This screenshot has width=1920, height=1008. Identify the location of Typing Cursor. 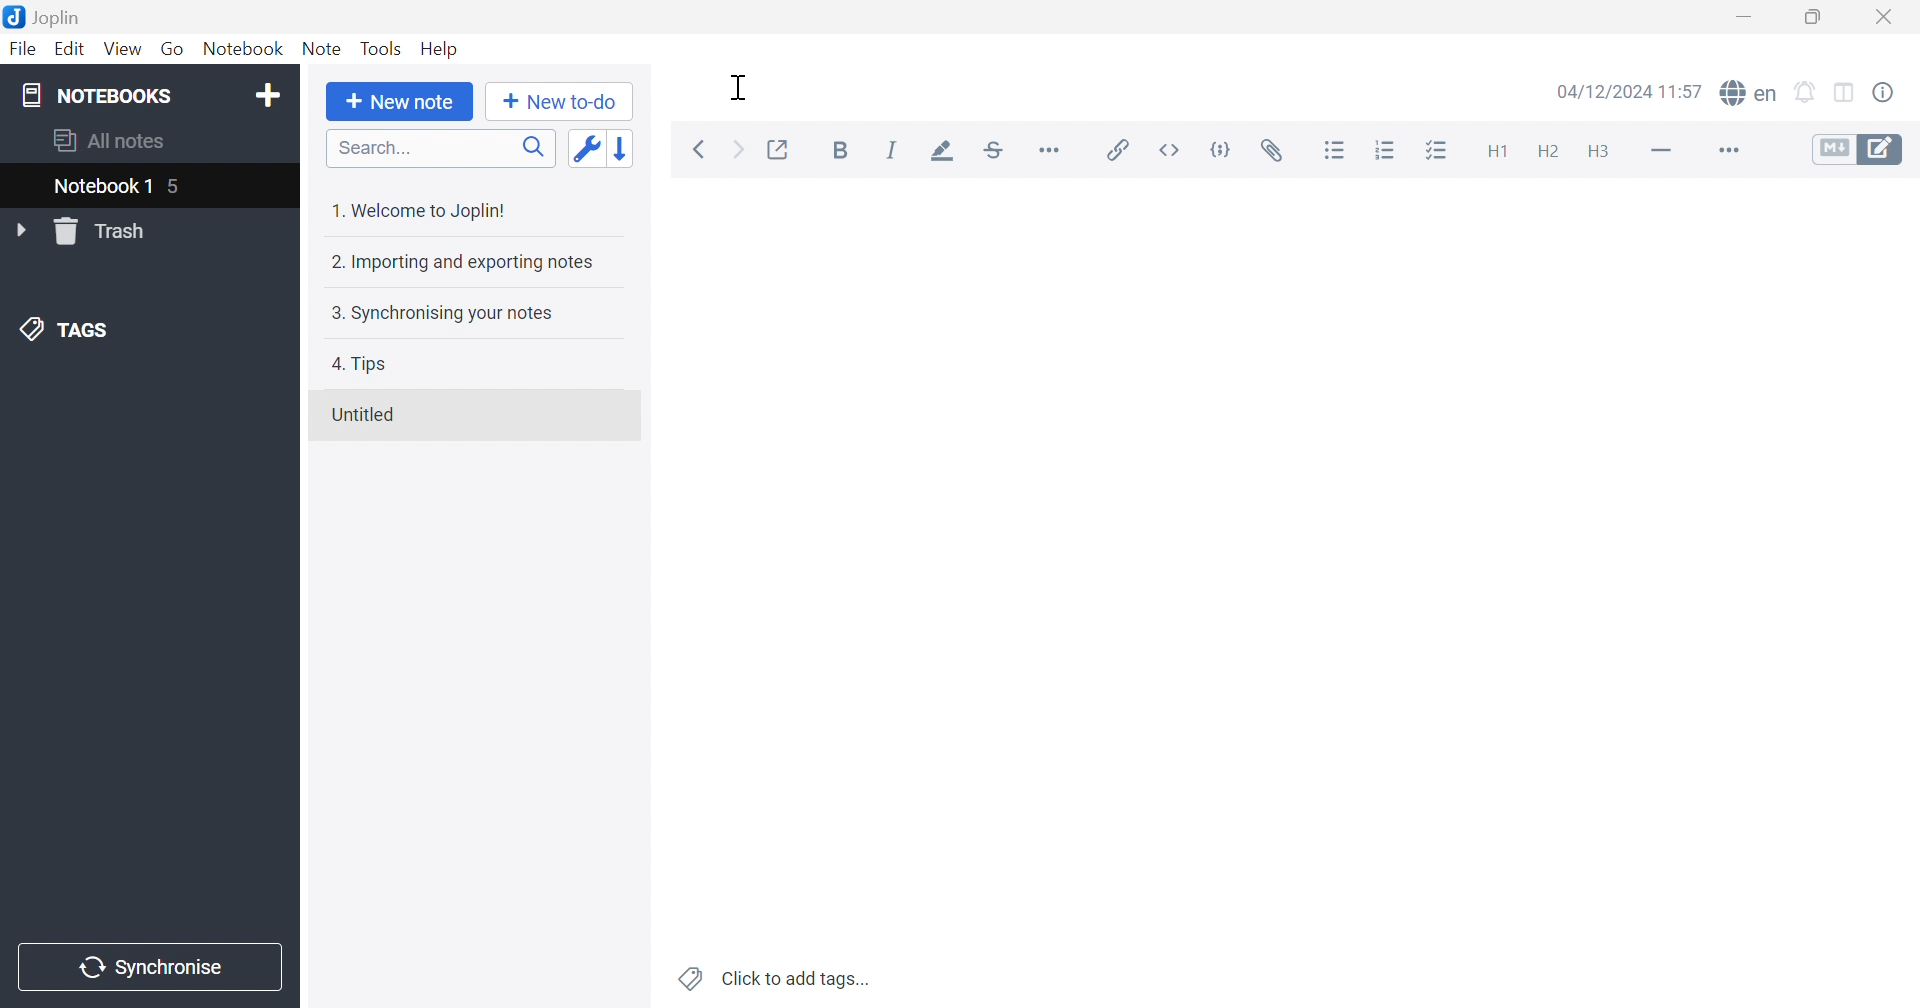
(741, 86).